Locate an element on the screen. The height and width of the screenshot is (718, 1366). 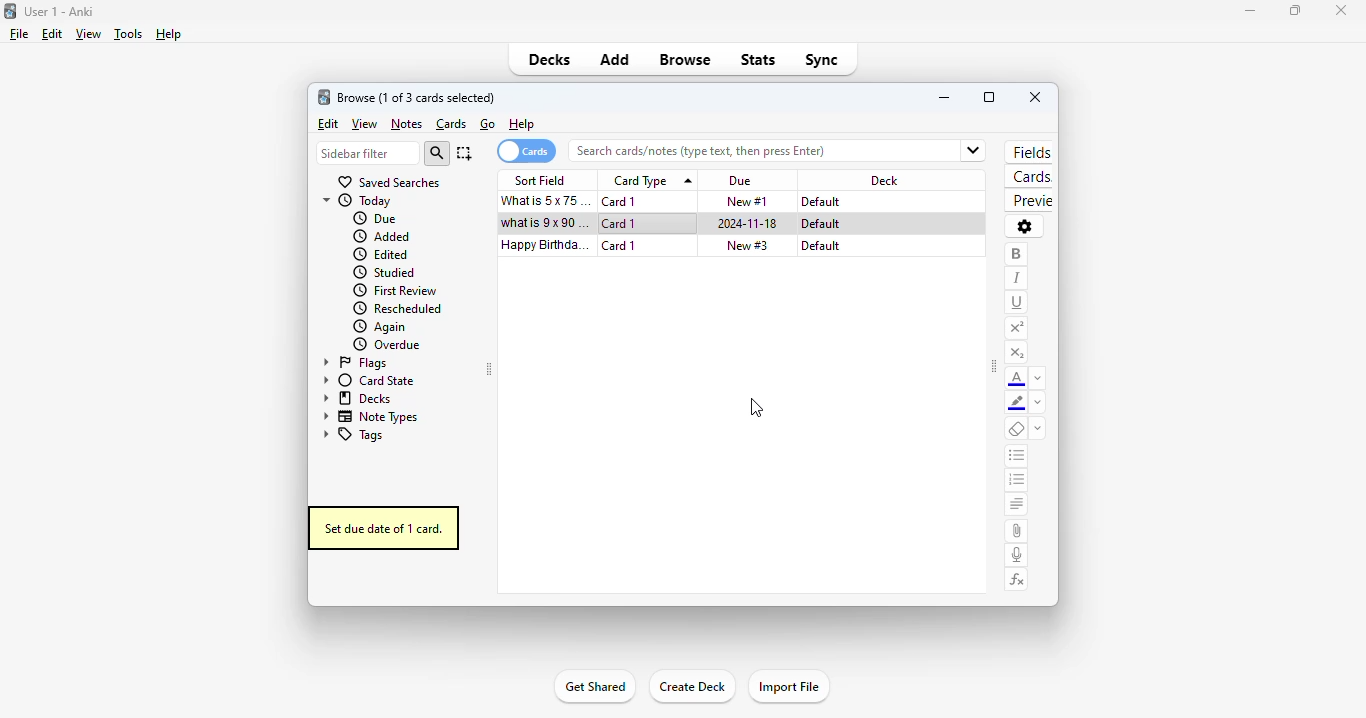
default is located at coordinates (820, 246).